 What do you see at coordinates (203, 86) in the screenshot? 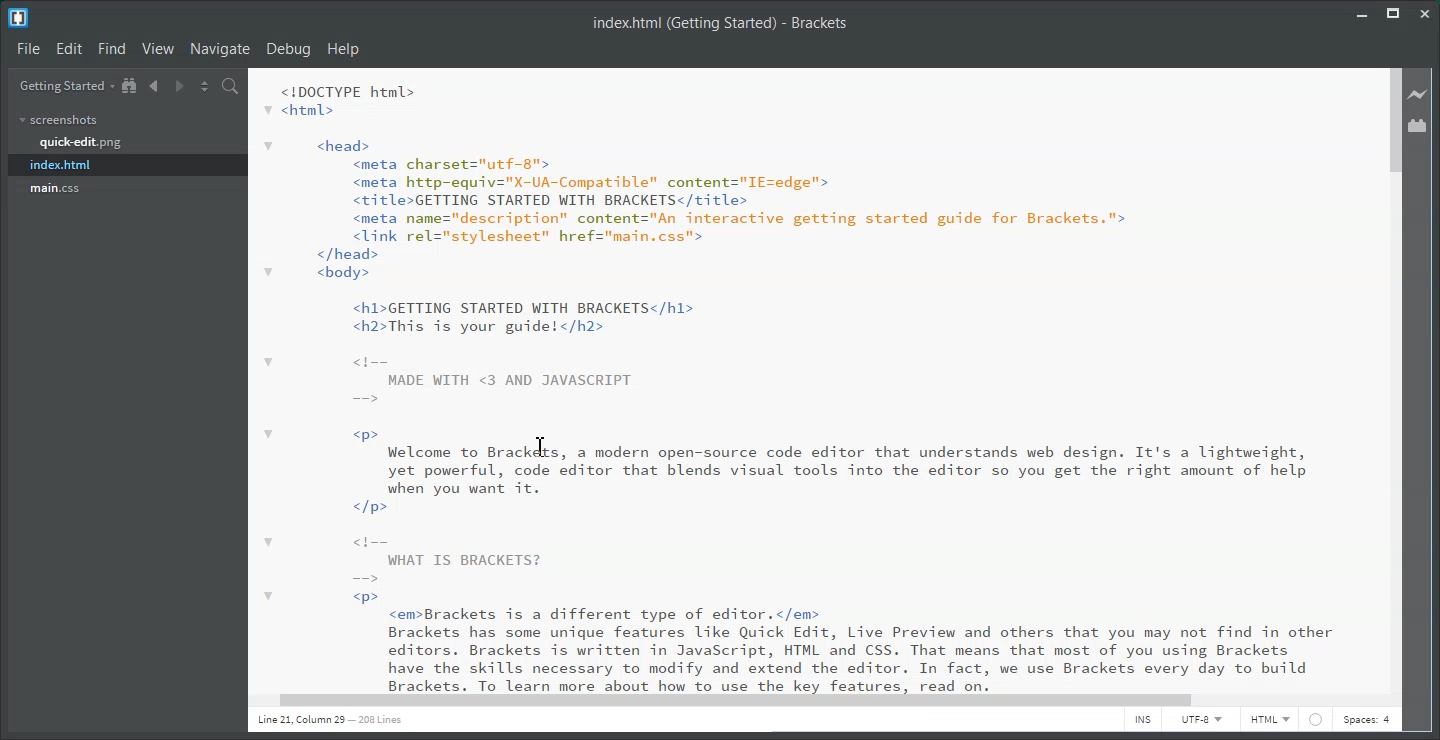
I see `Split editor vertically or Horizontally` at bounding box center [203, 86].